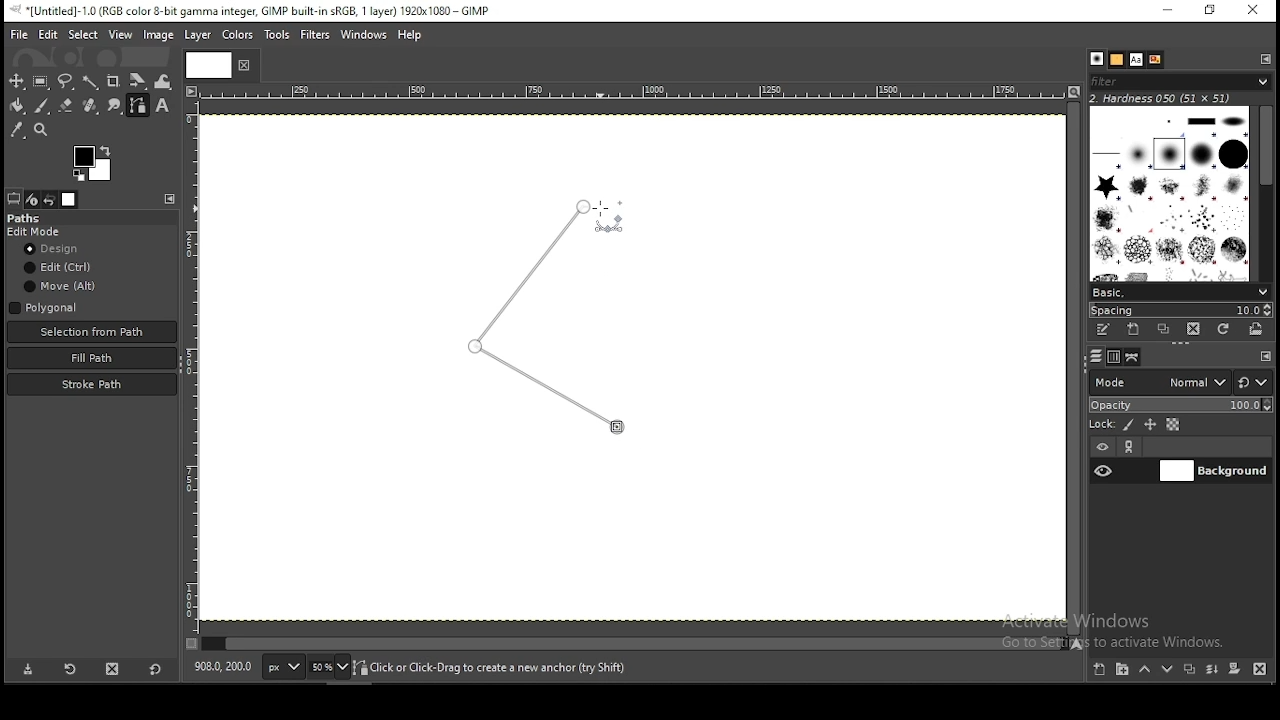  I want to click on link, so click(1131, 447).